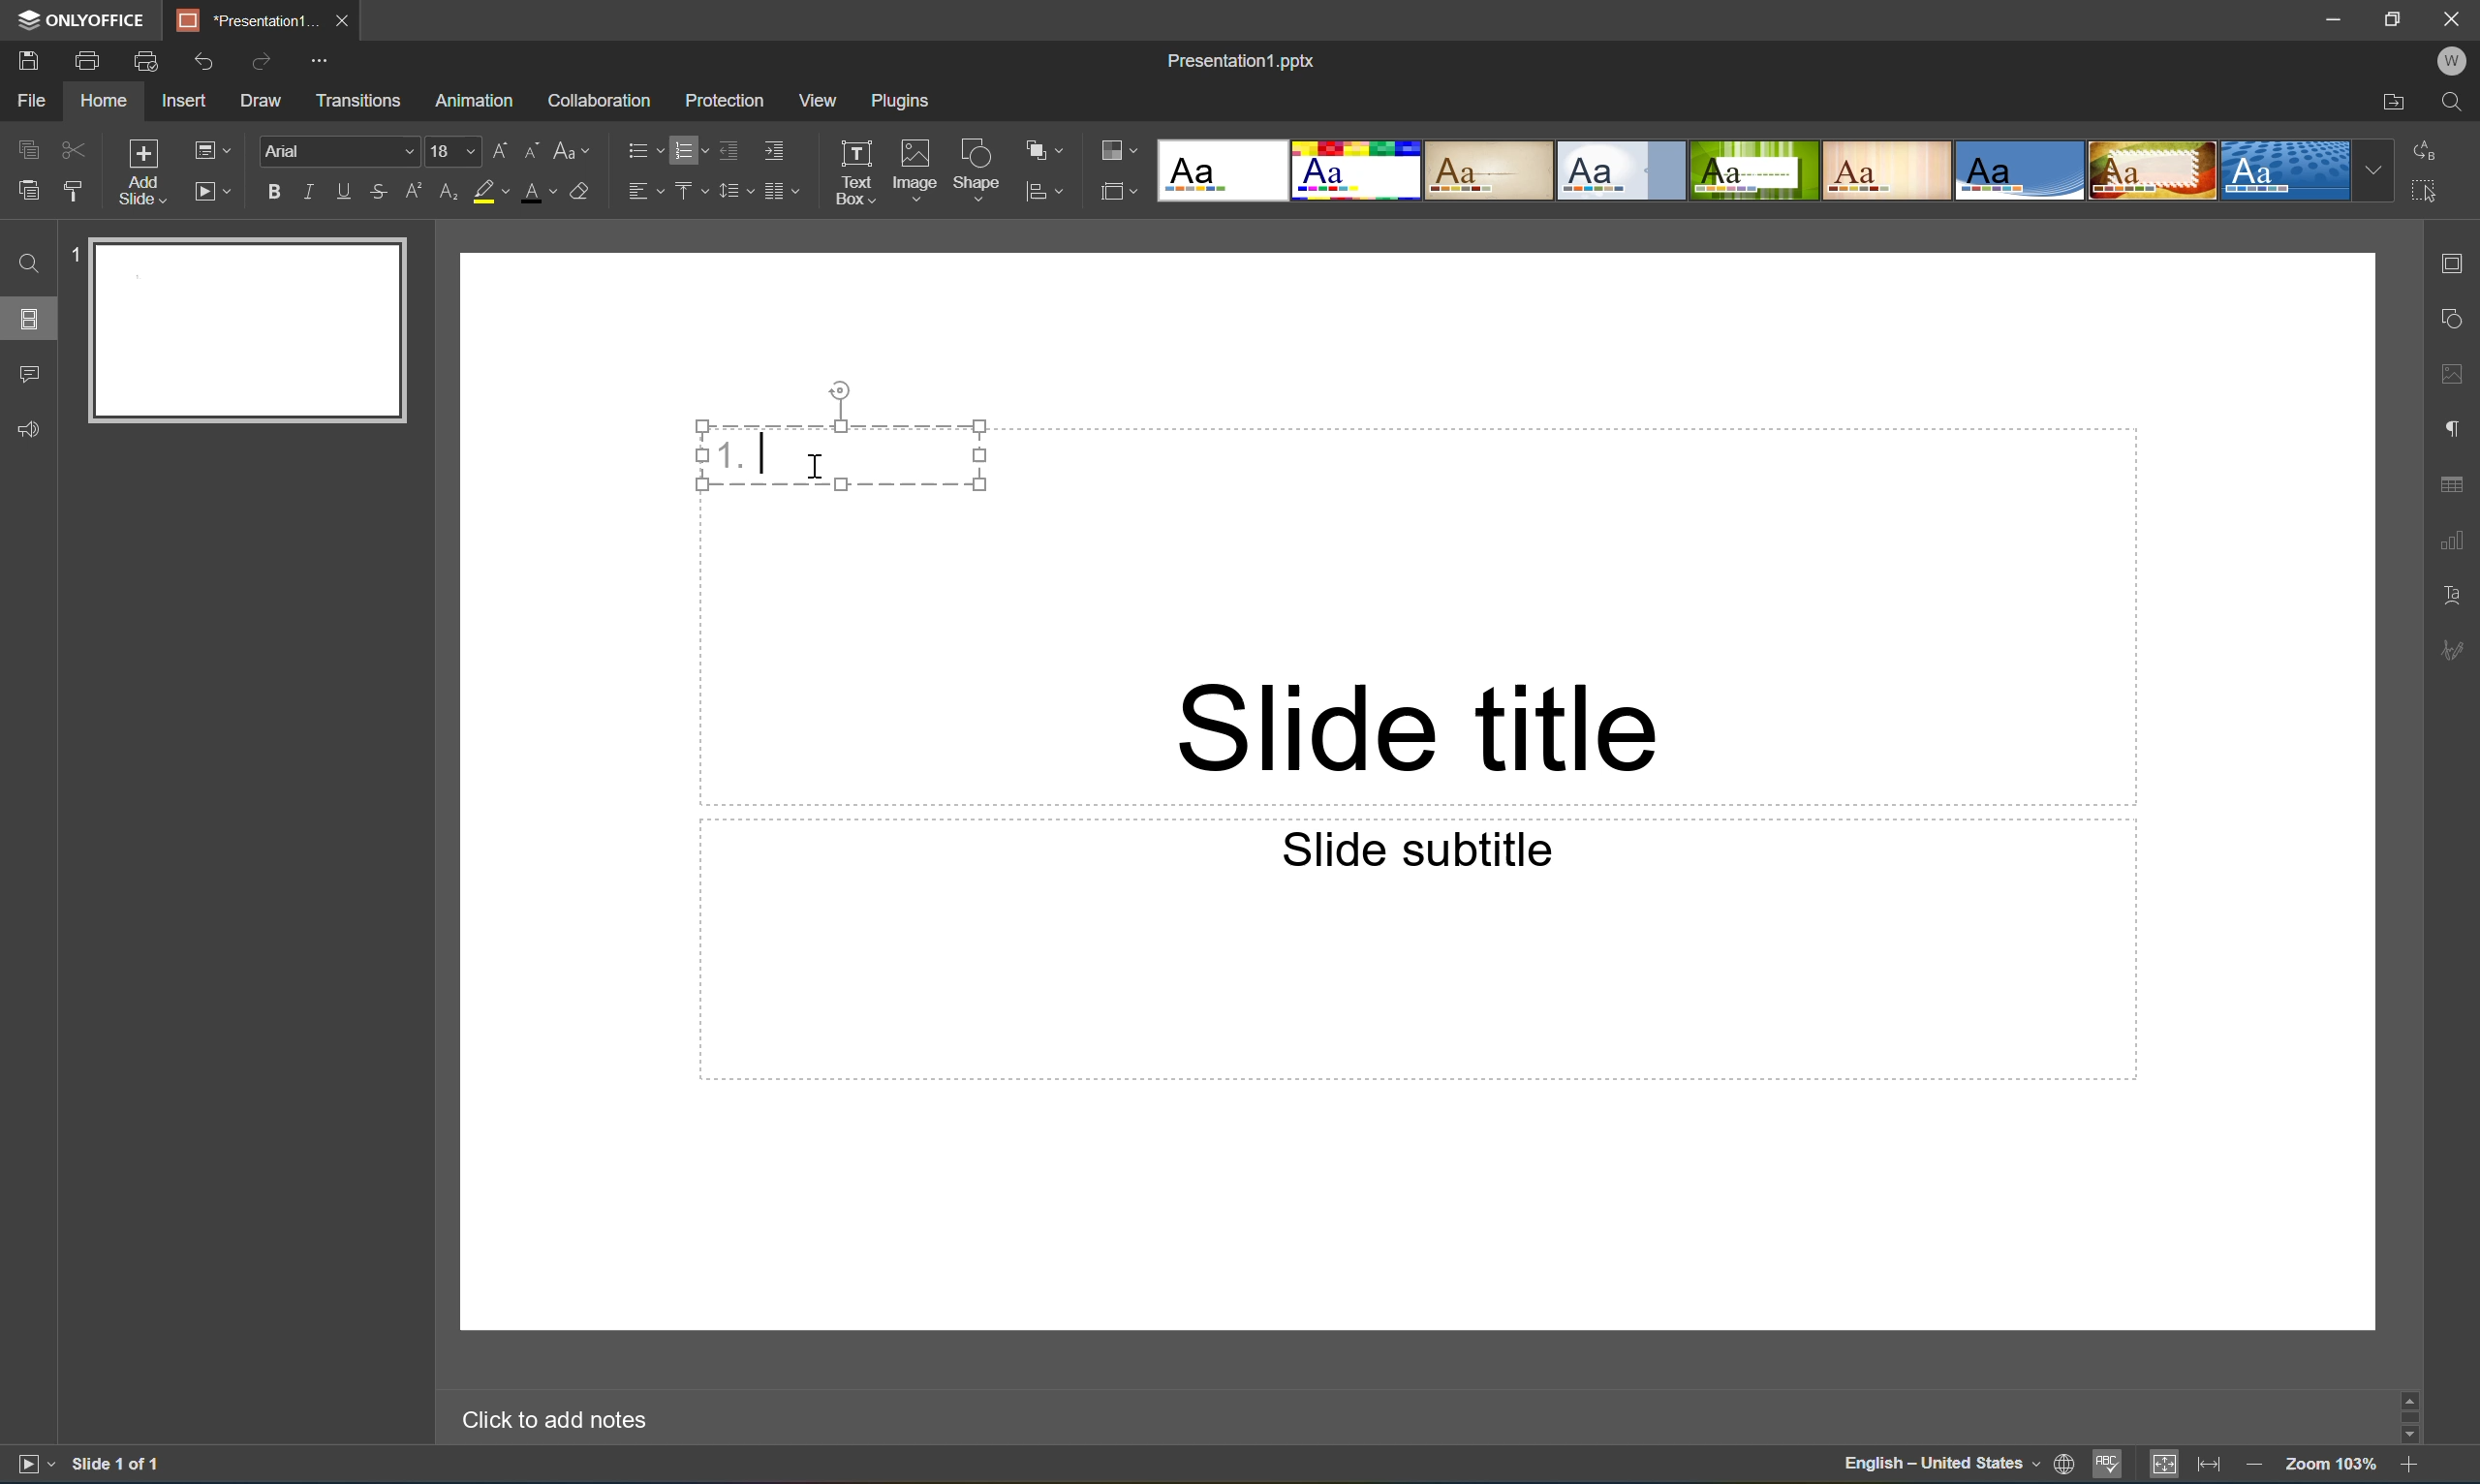 This screenshot has width=2480, height=1484. Describe the element at coordinates (1116, 190) in the screenshot. I see `Change slide size` at that location.